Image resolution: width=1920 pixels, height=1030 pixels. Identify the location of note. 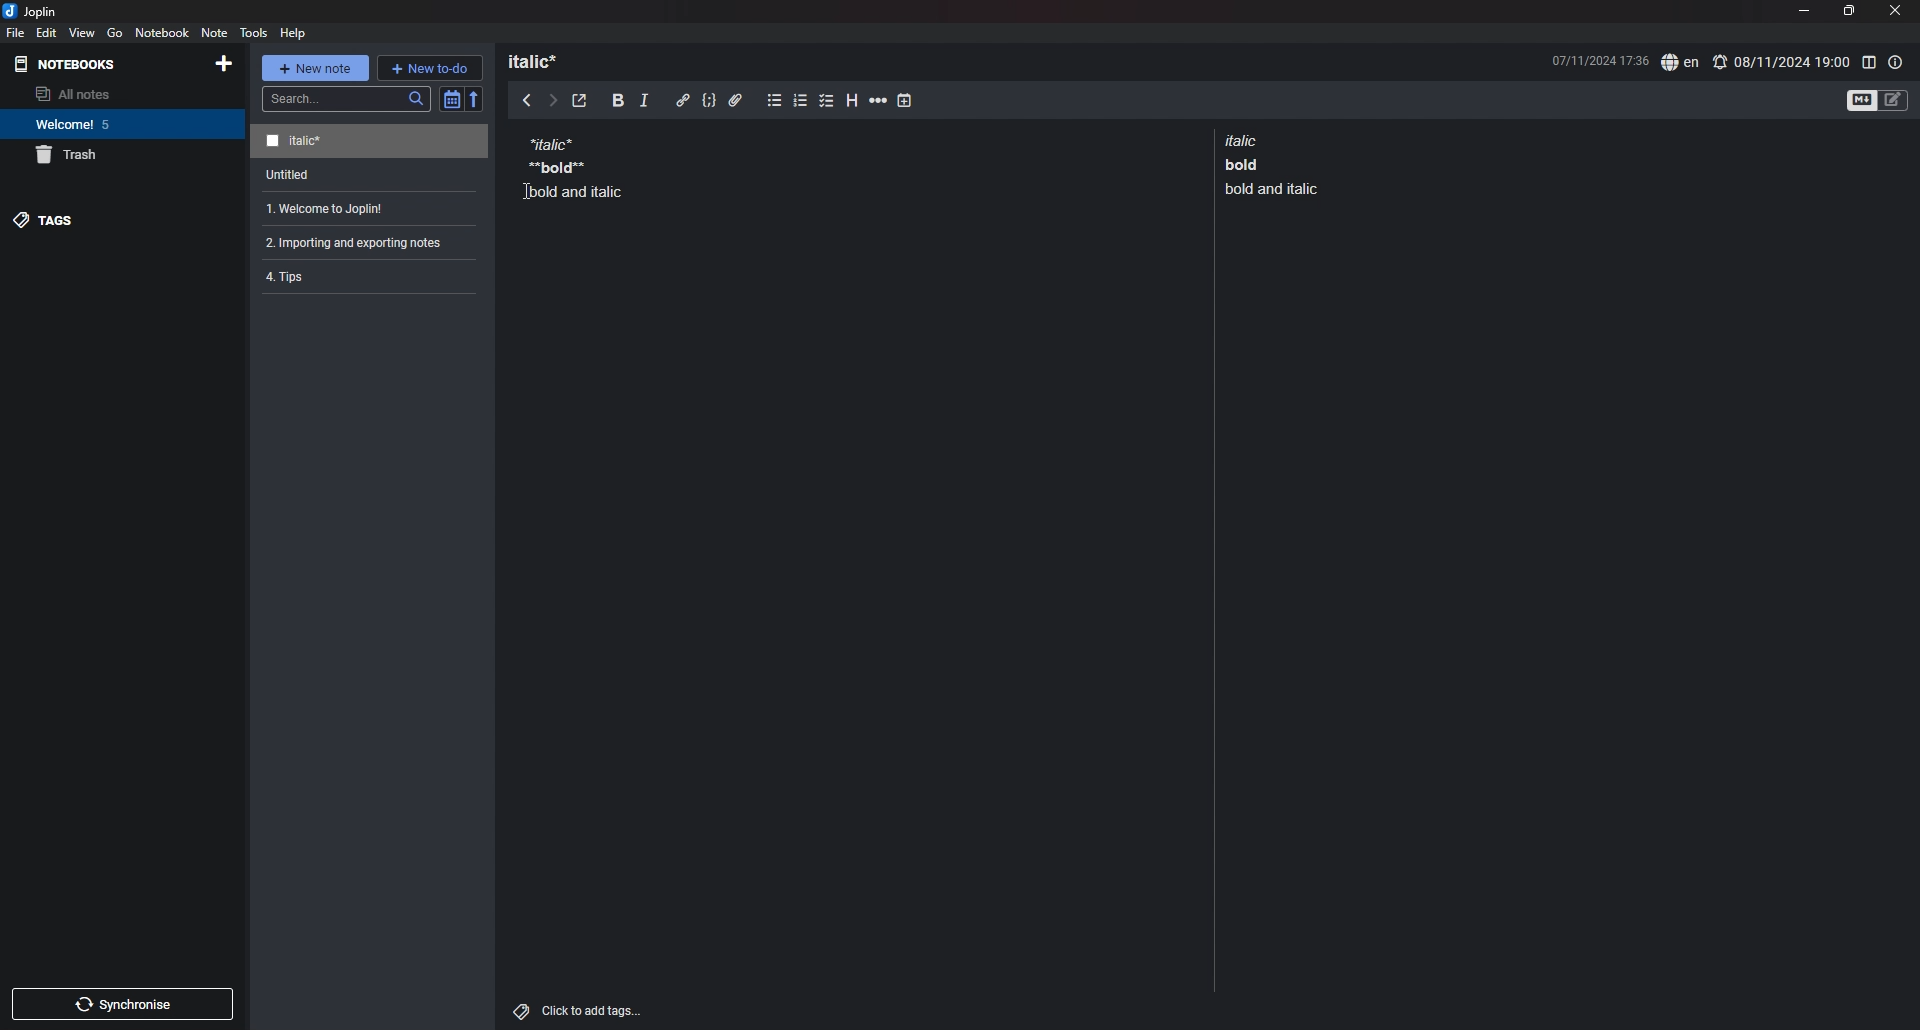
(362, 275).